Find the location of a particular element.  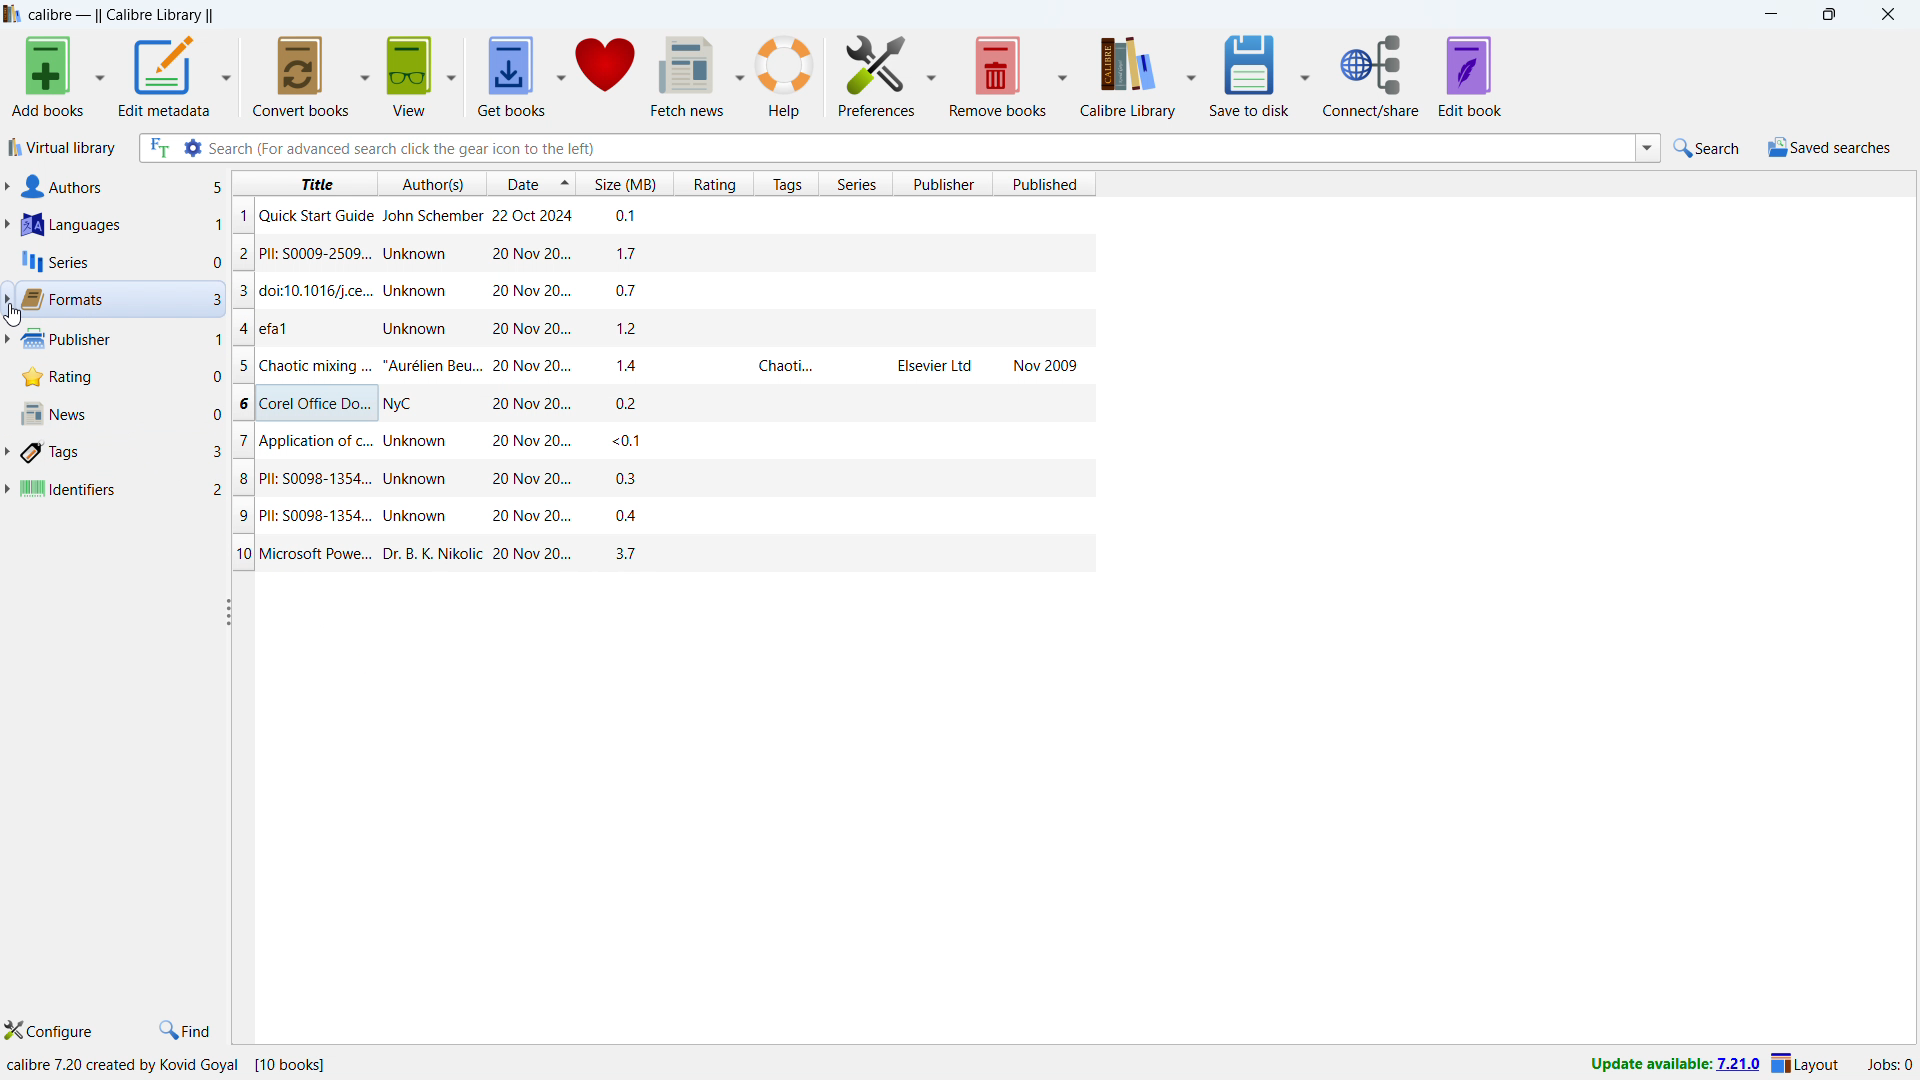

remove books is located at coordinates (998, 76).